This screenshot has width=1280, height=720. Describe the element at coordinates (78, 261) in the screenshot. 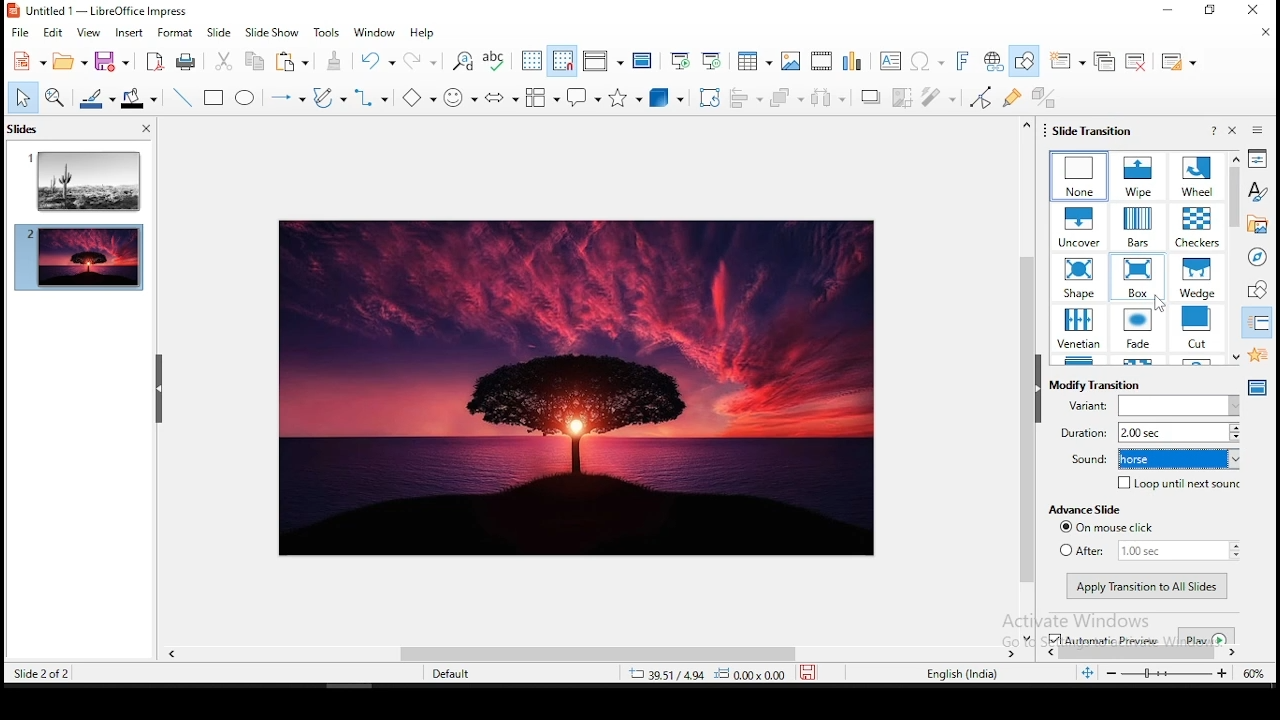

I see `slide 2` at that location.